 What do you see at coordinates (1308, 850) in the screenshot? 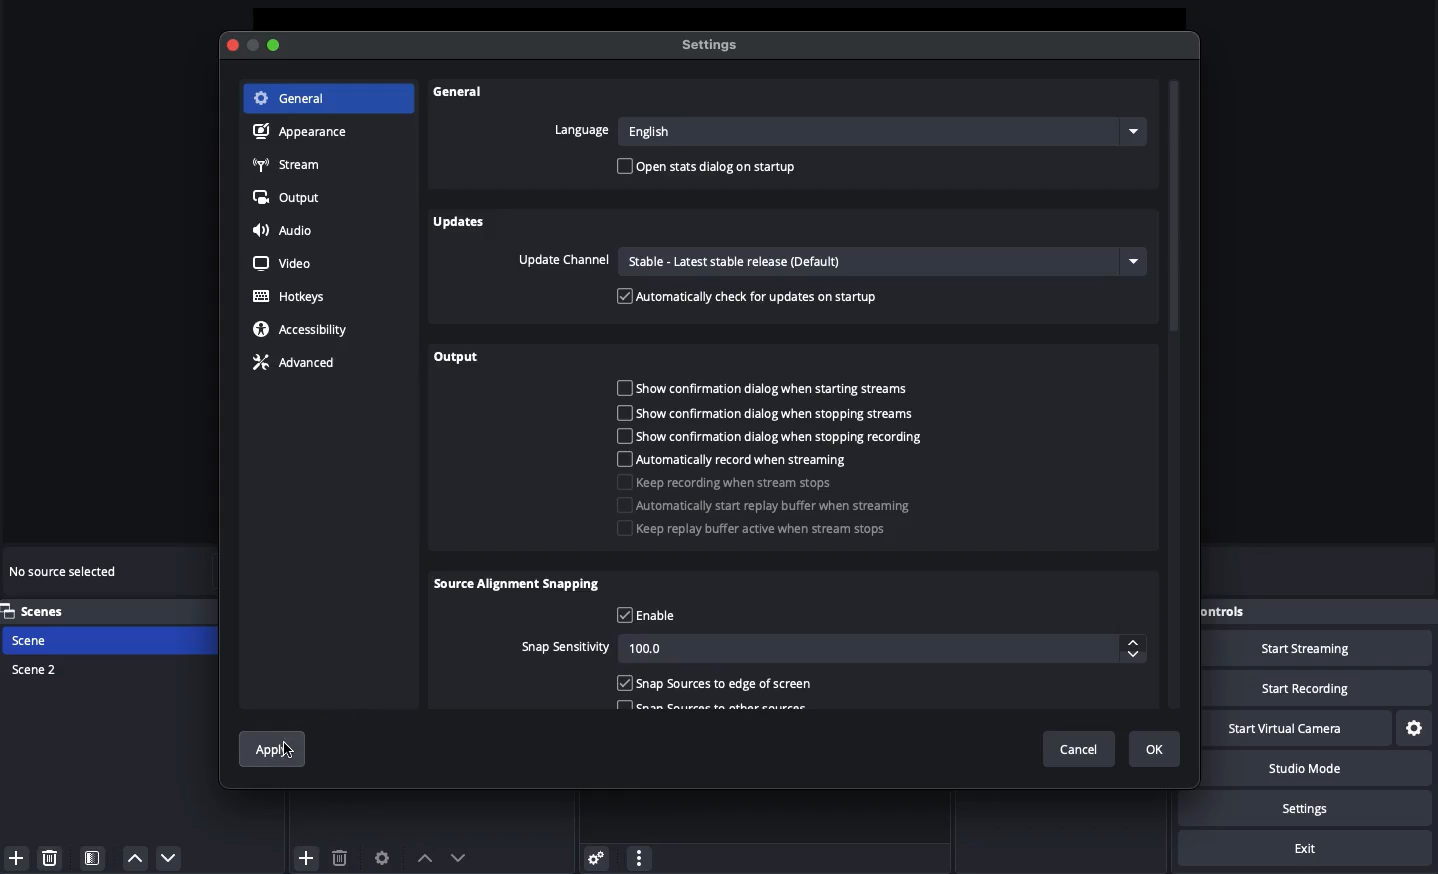
I see `Exit` at bounding box center [1308, 850].